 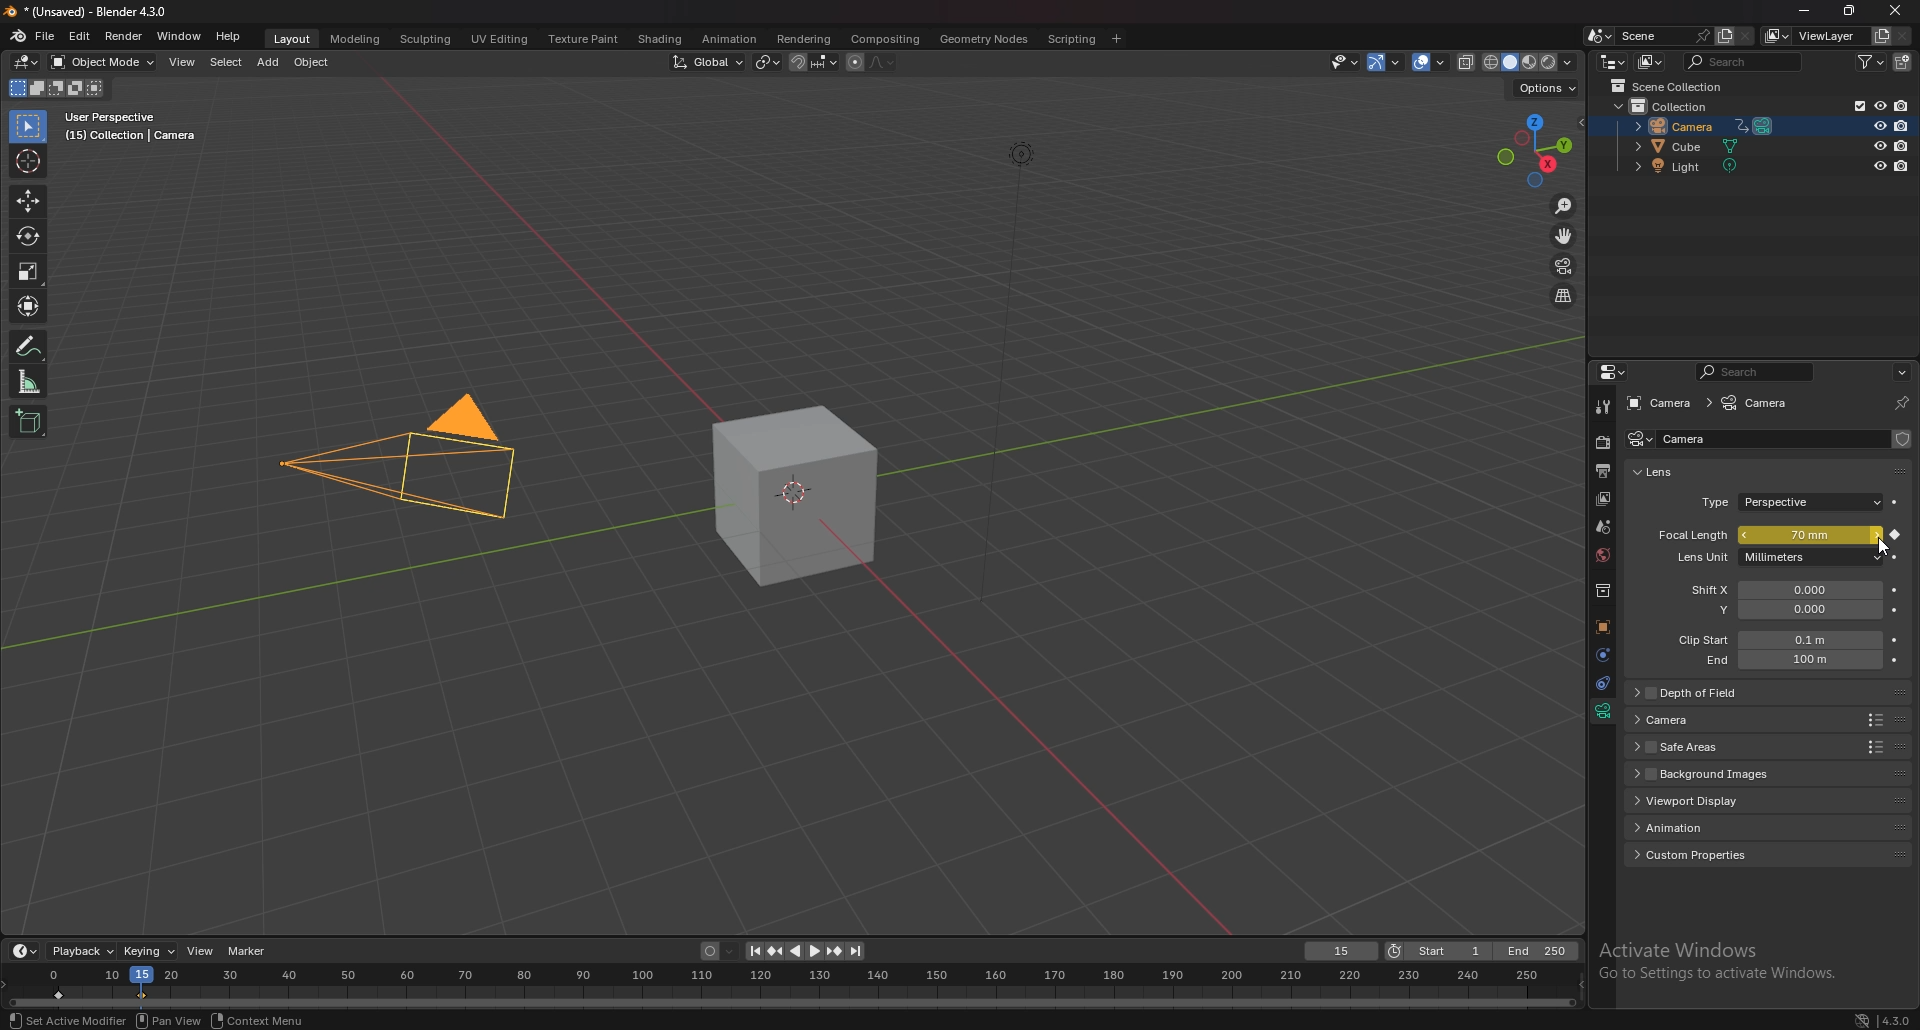 I want to click on sculpting, so click(x=425, y=40).